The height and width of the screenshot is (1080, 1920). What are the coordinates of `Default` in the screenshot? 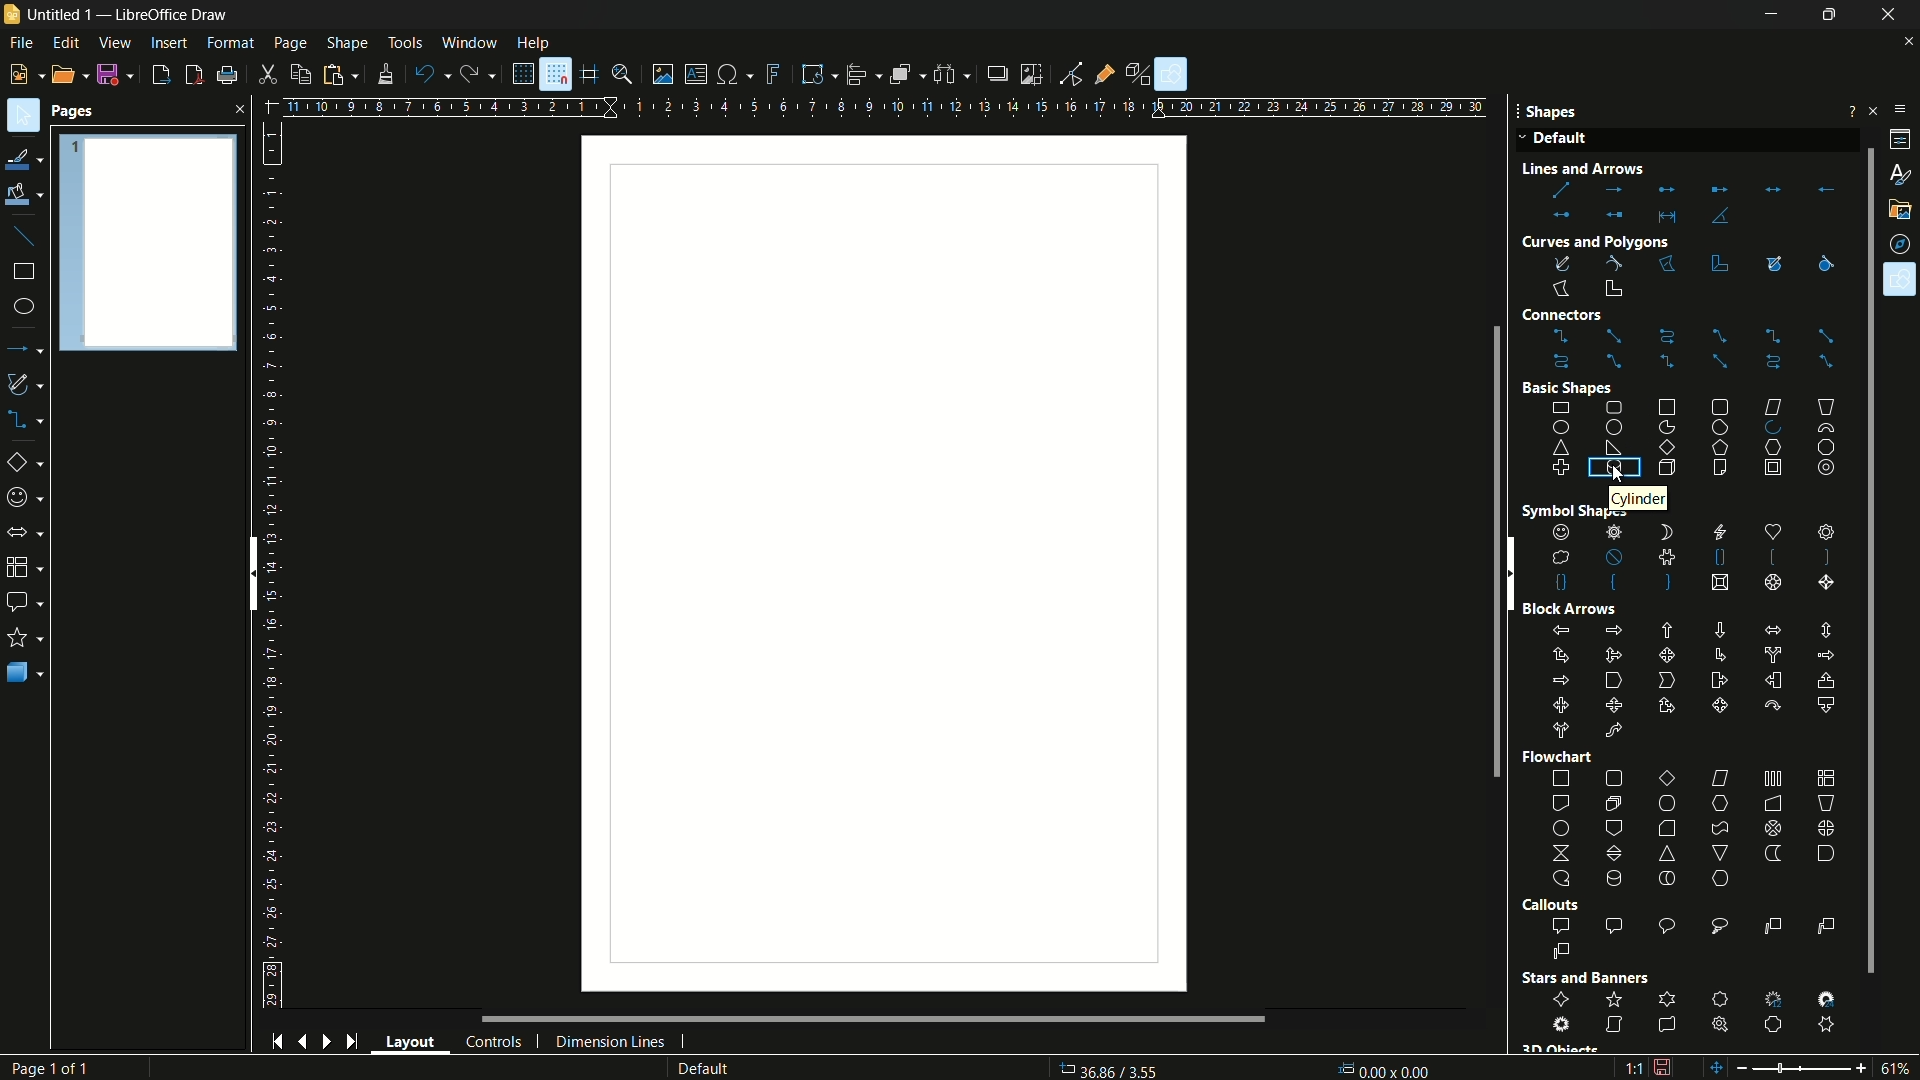 It's located at (1556, 140).